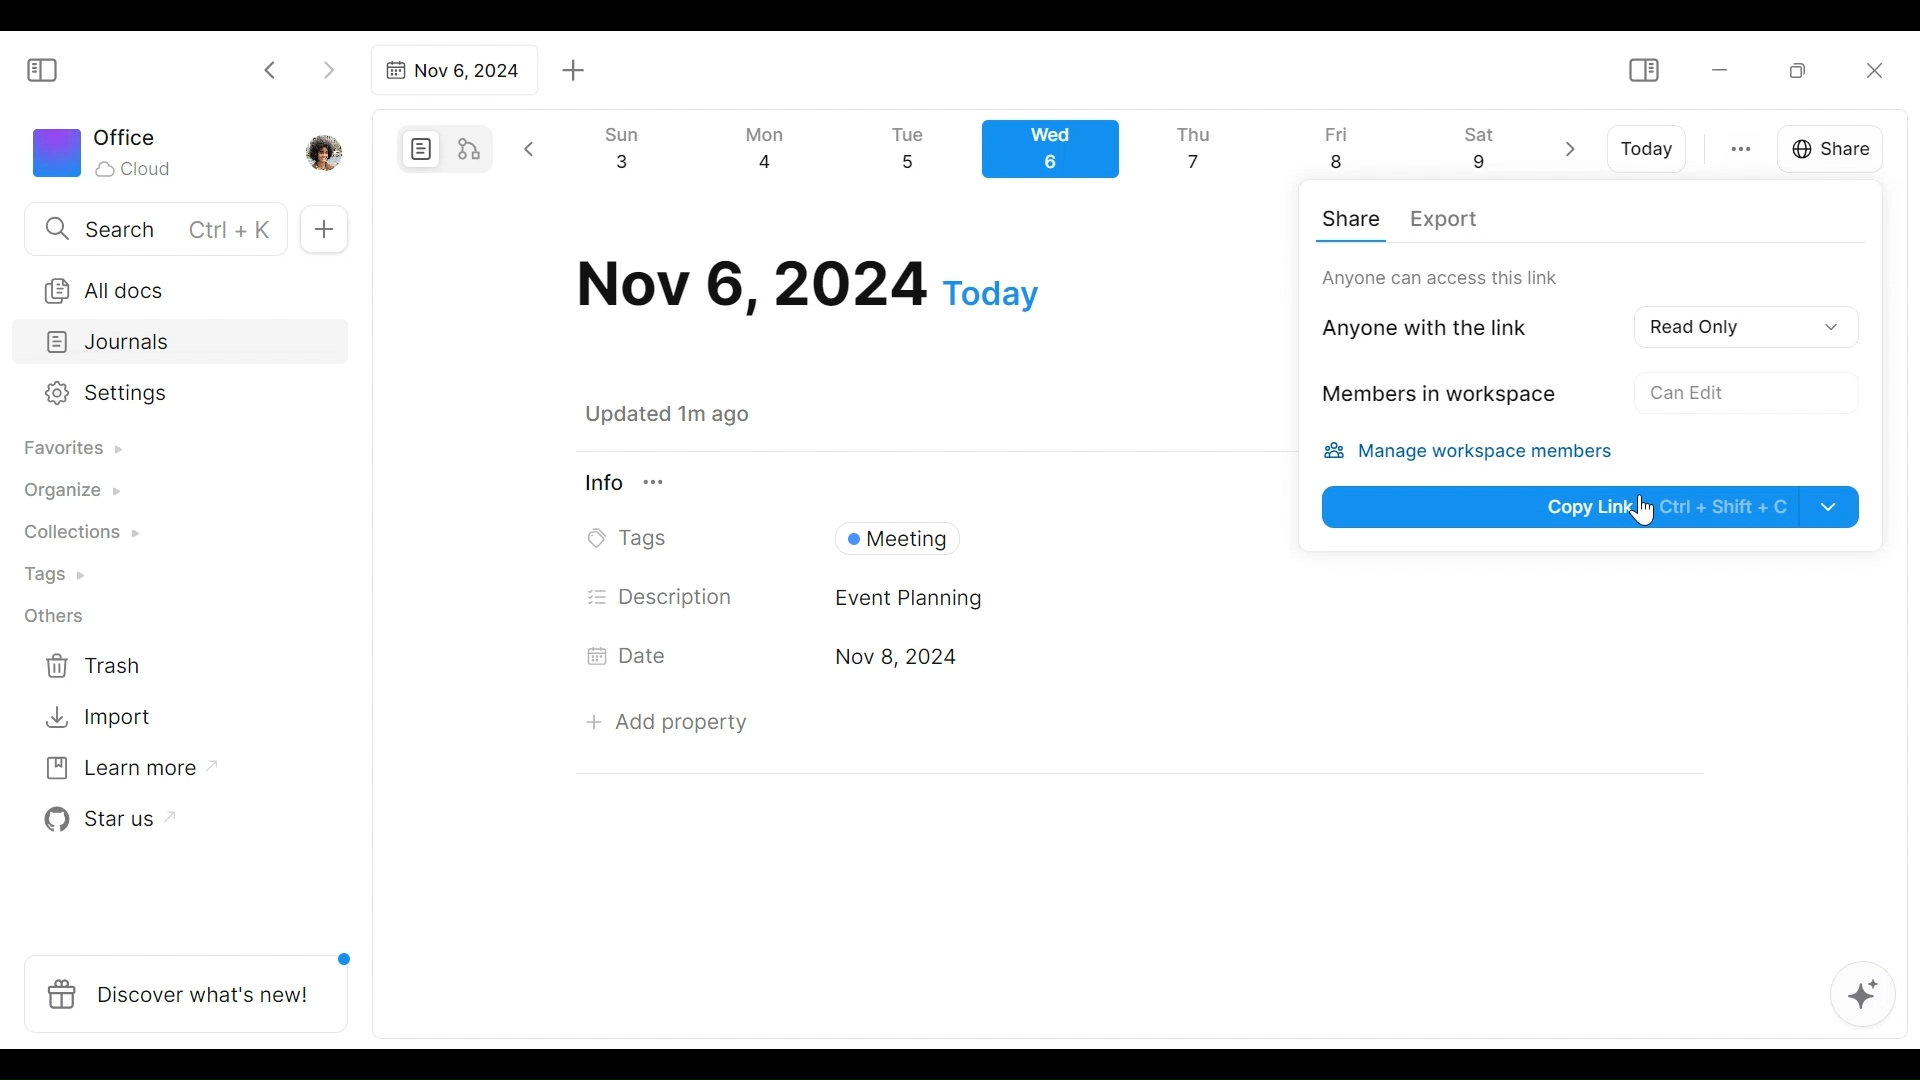 This screenshot has height=1080, width=1920. What do you see at coordinates (57, 577) in the screenshot?
I see `Tags` at bounding box center [57, 577].